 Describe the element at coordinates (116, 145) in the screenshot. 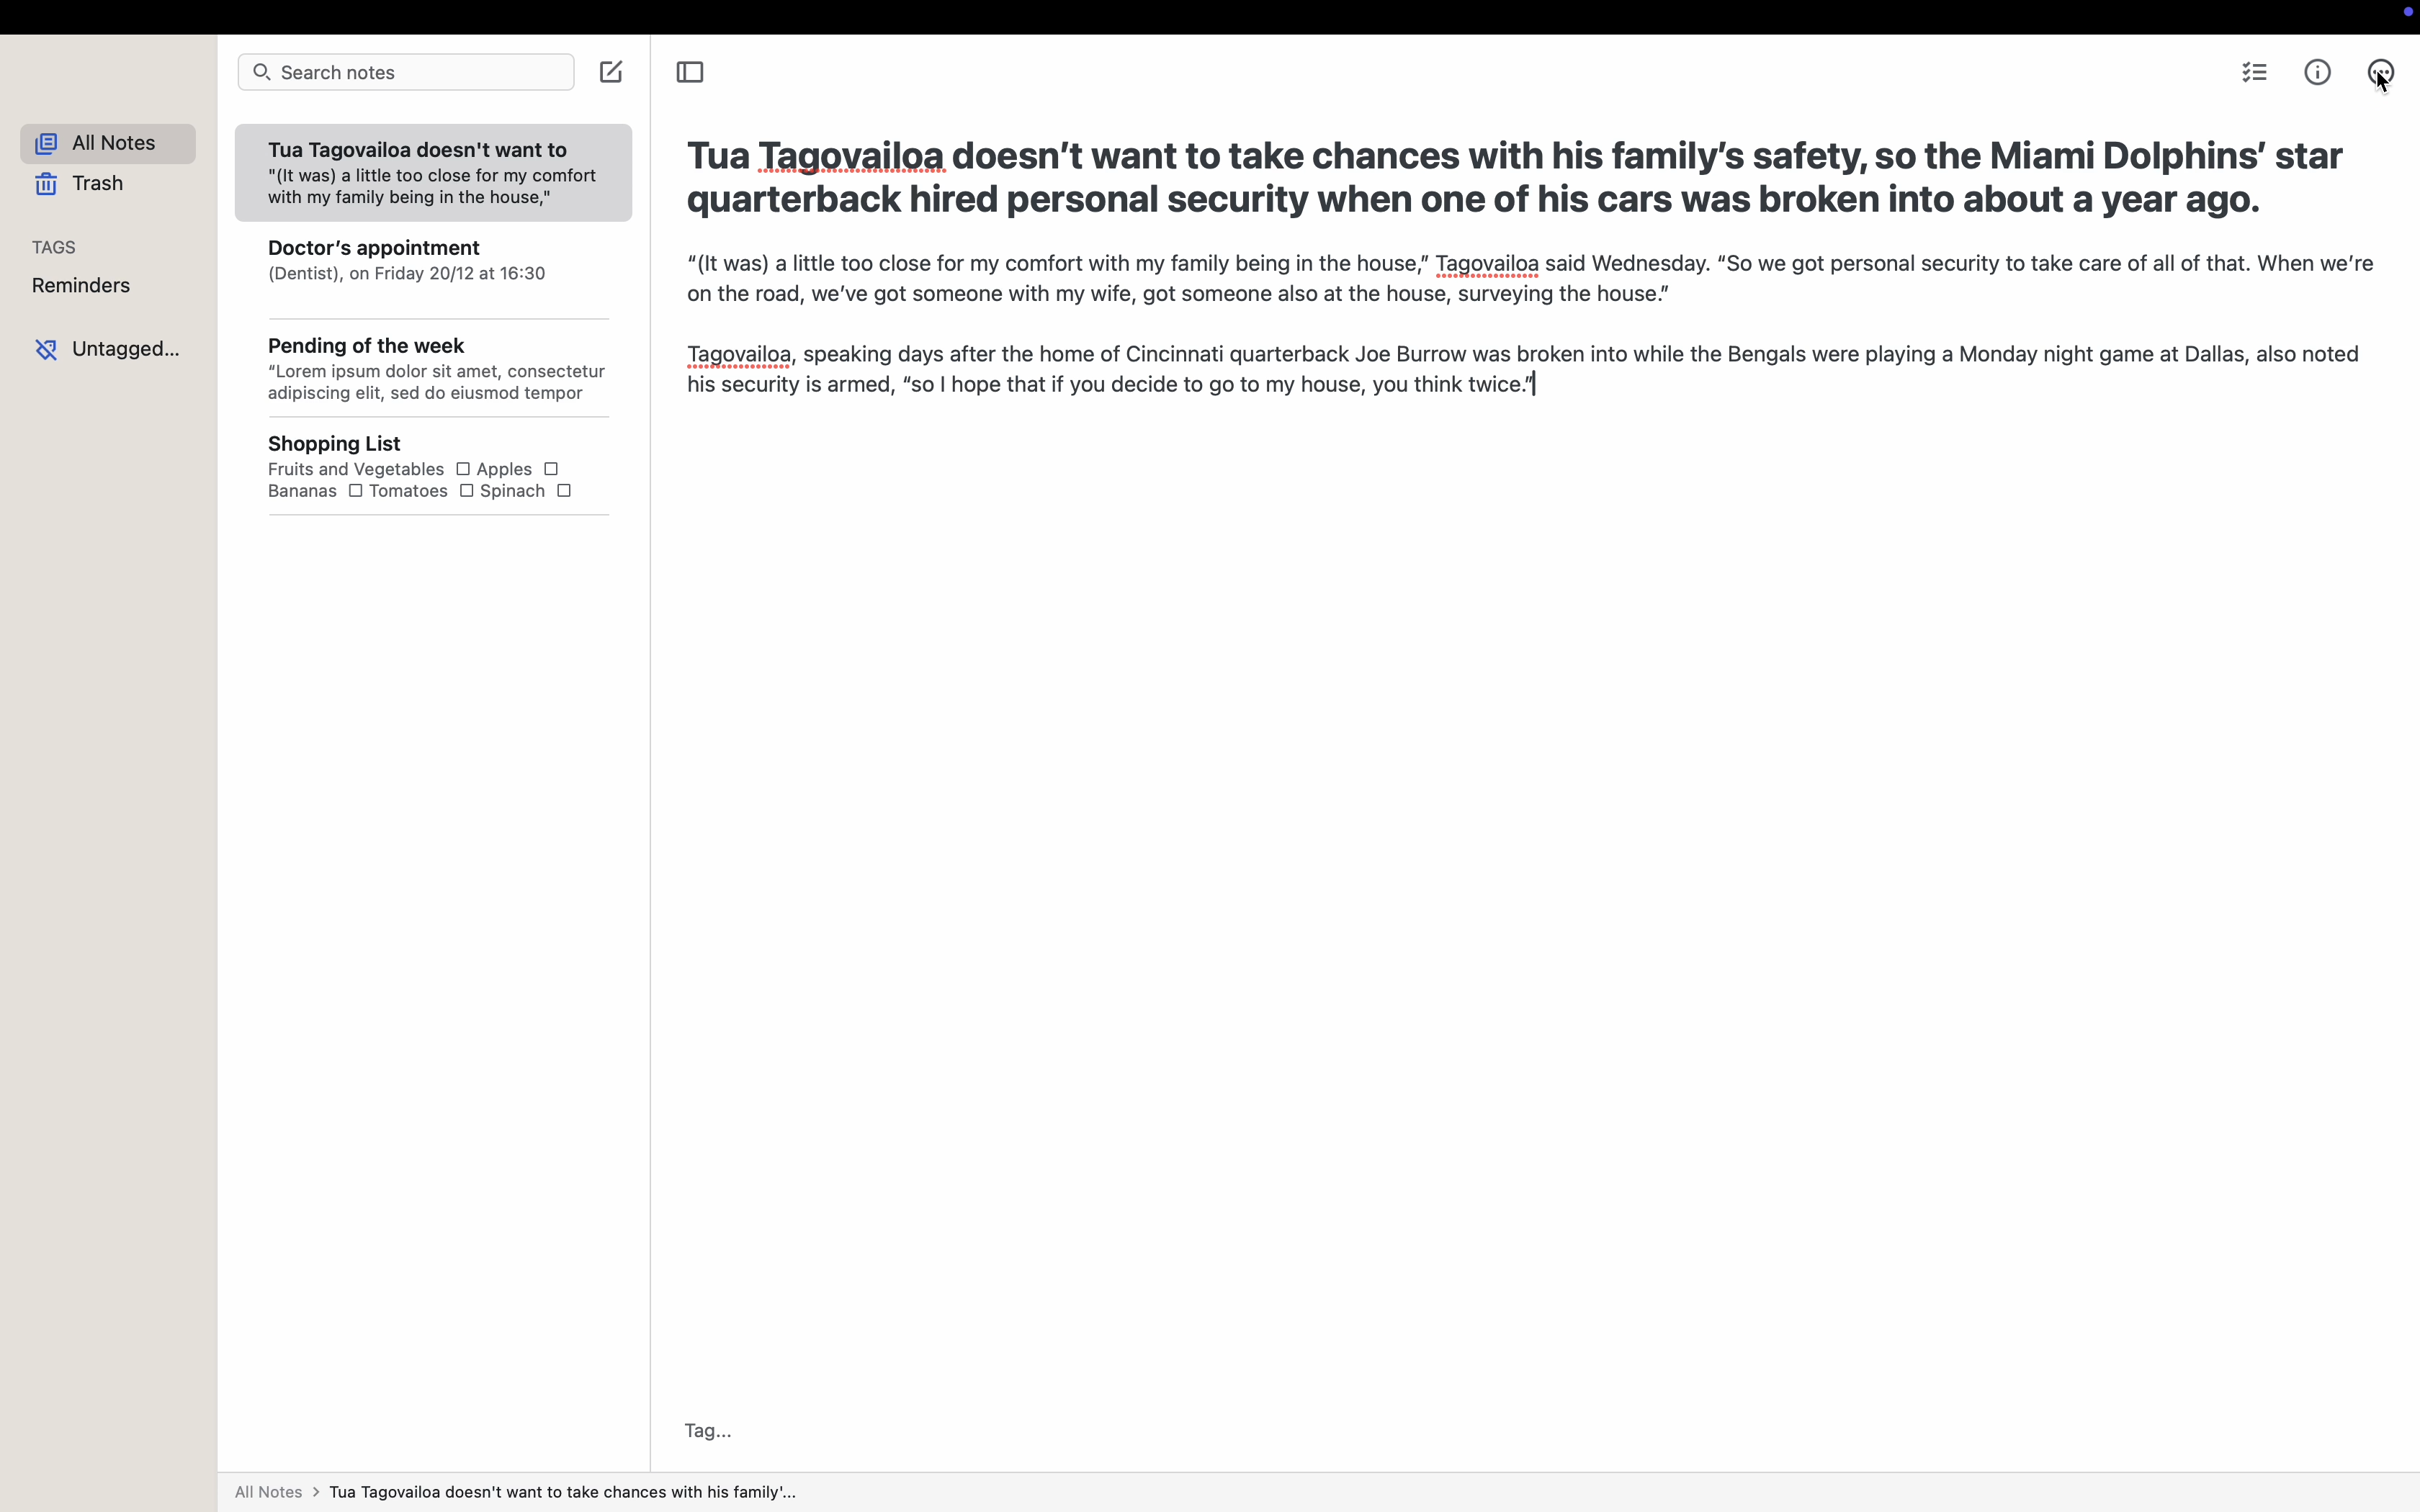

I see `all notes` at that location.